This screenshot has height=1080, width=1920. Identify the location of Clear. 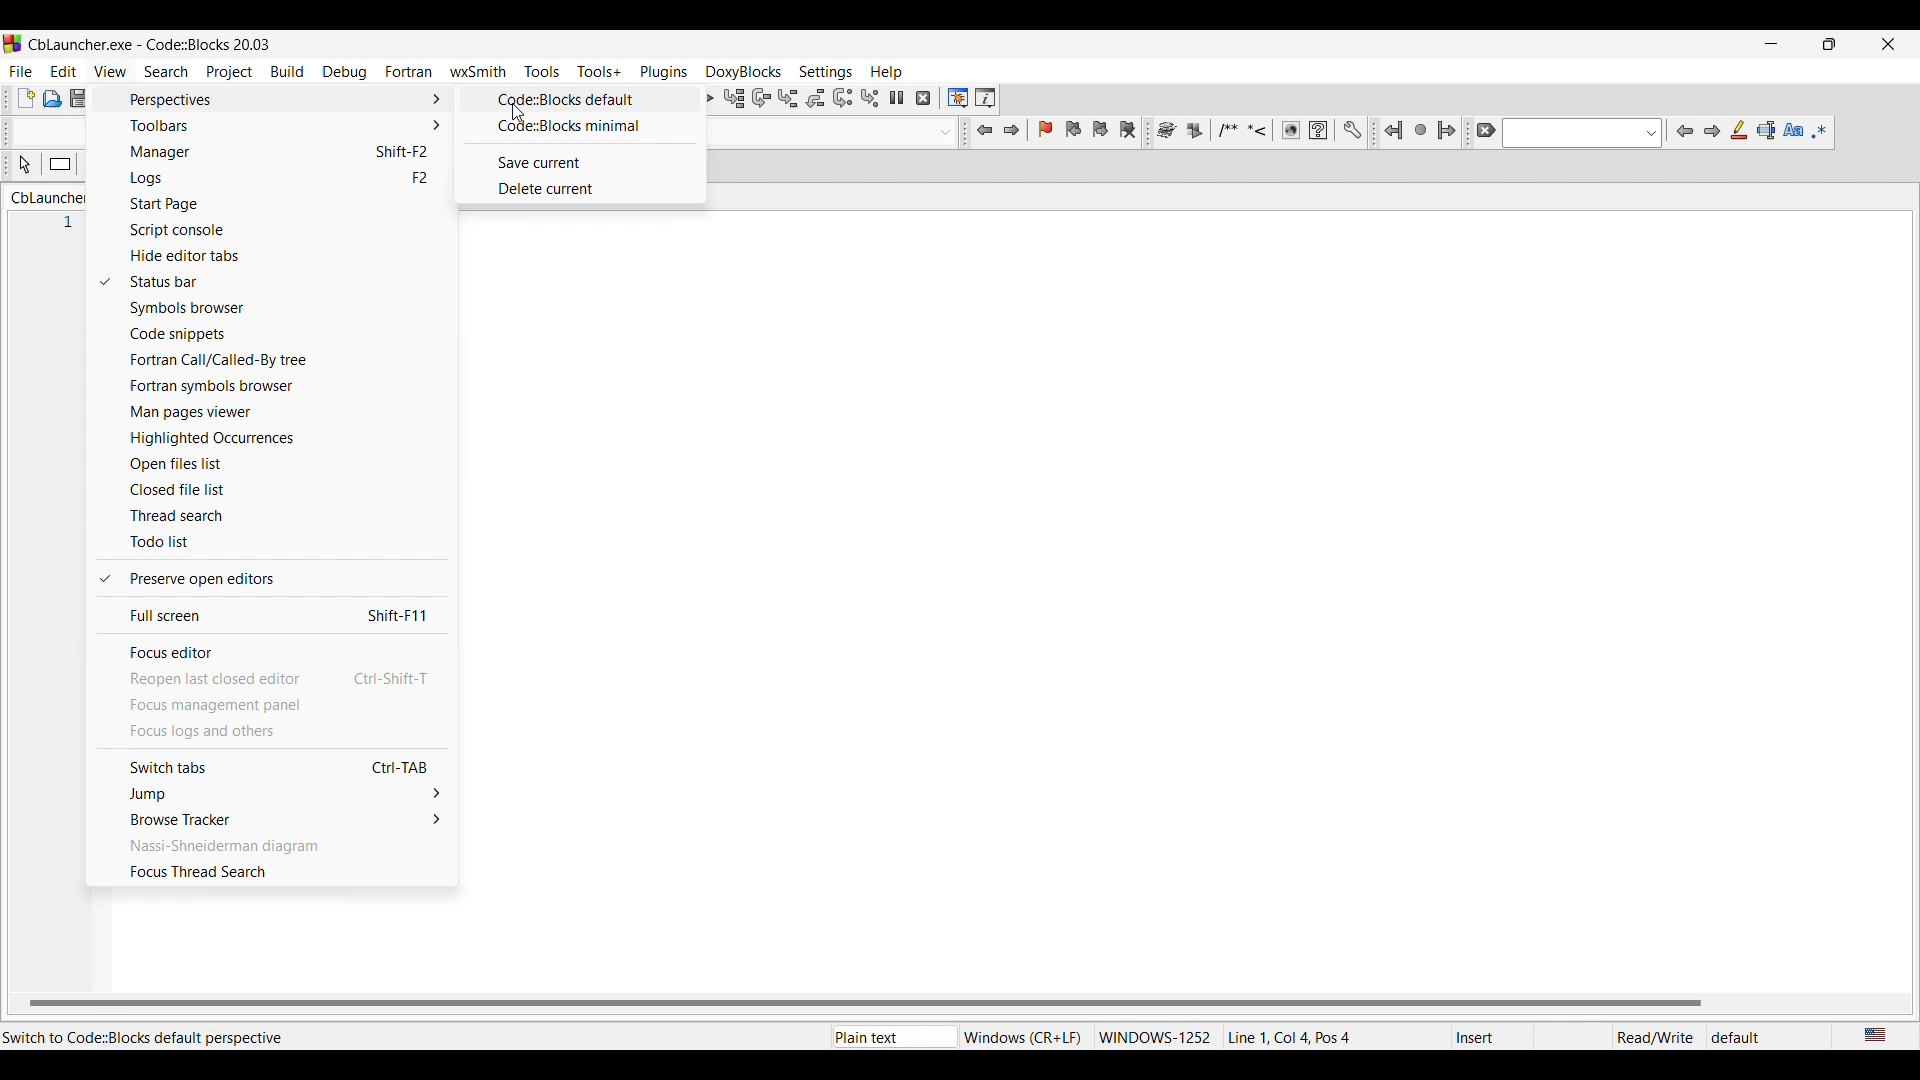
(1486, 130).